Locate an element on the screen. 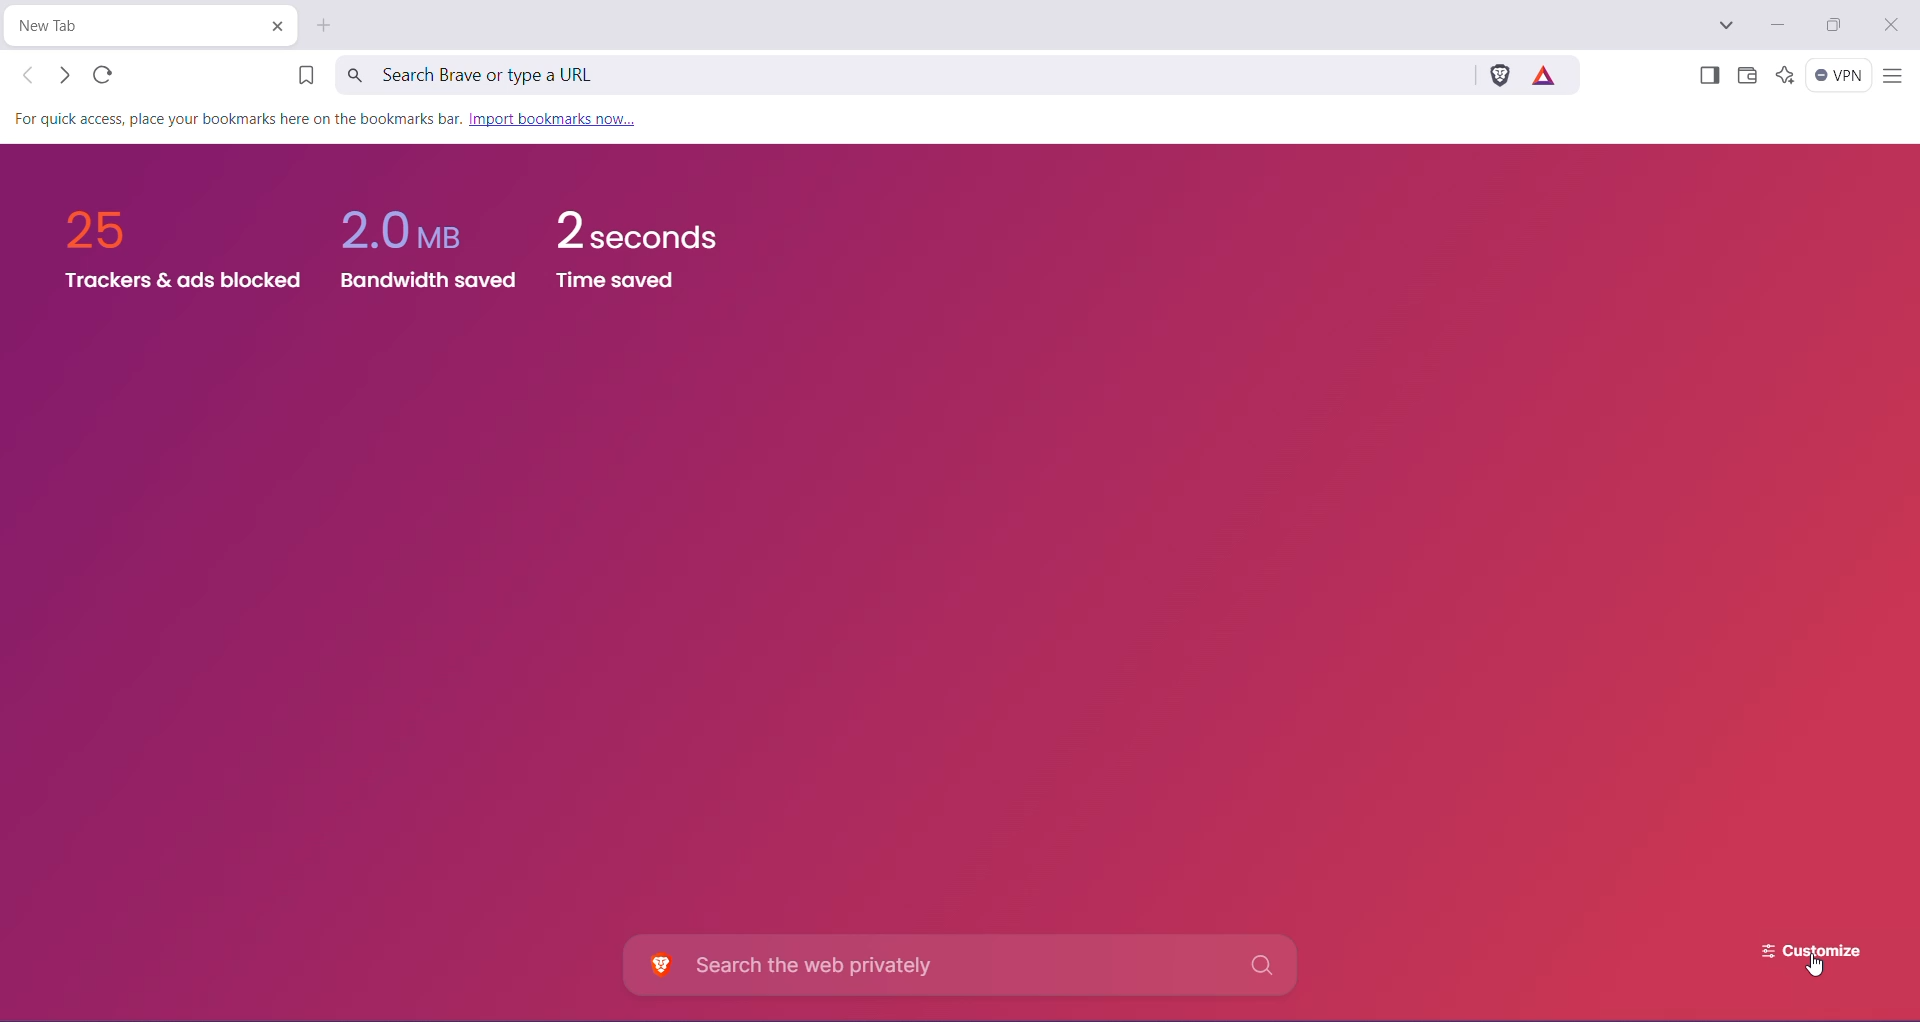 This screenshot has width=1920, height=1022. Customize and control Brave is located at coordinates (1892, 77).